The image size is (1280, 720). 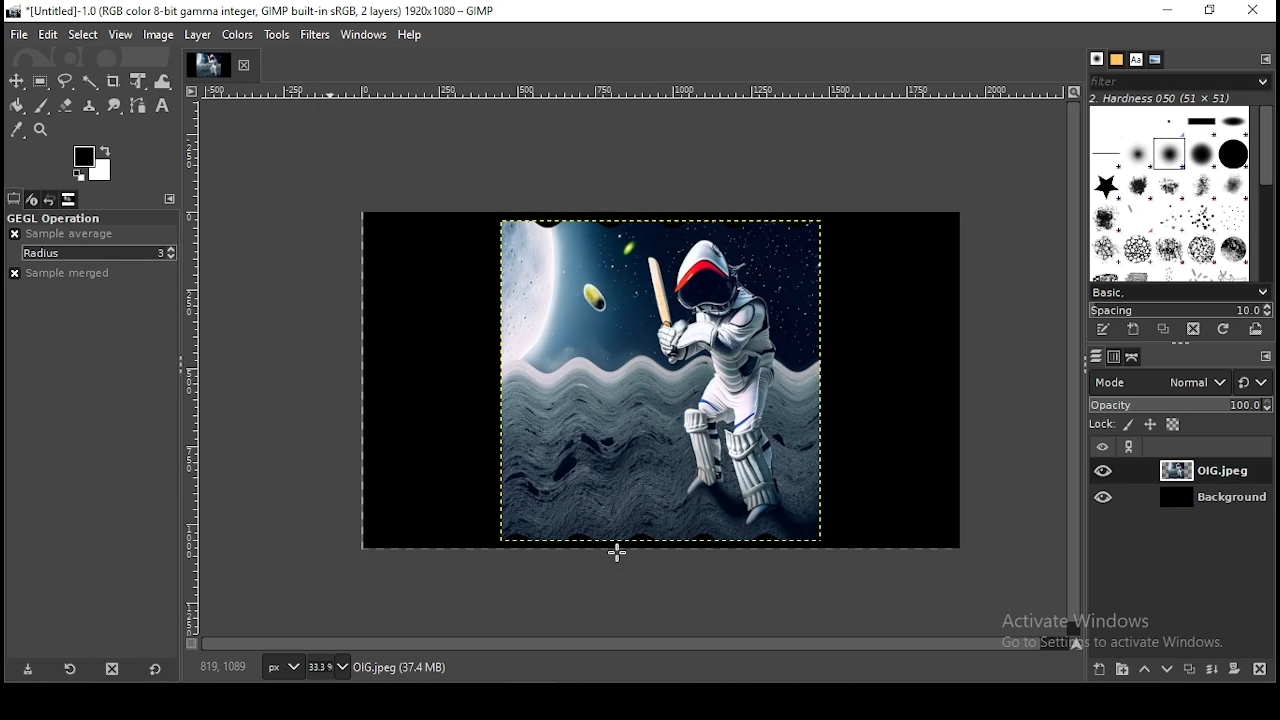 What do you see at coordinates (328, 668) in the screenshot?
I see `zoom level` at bounding box center [328, 668].